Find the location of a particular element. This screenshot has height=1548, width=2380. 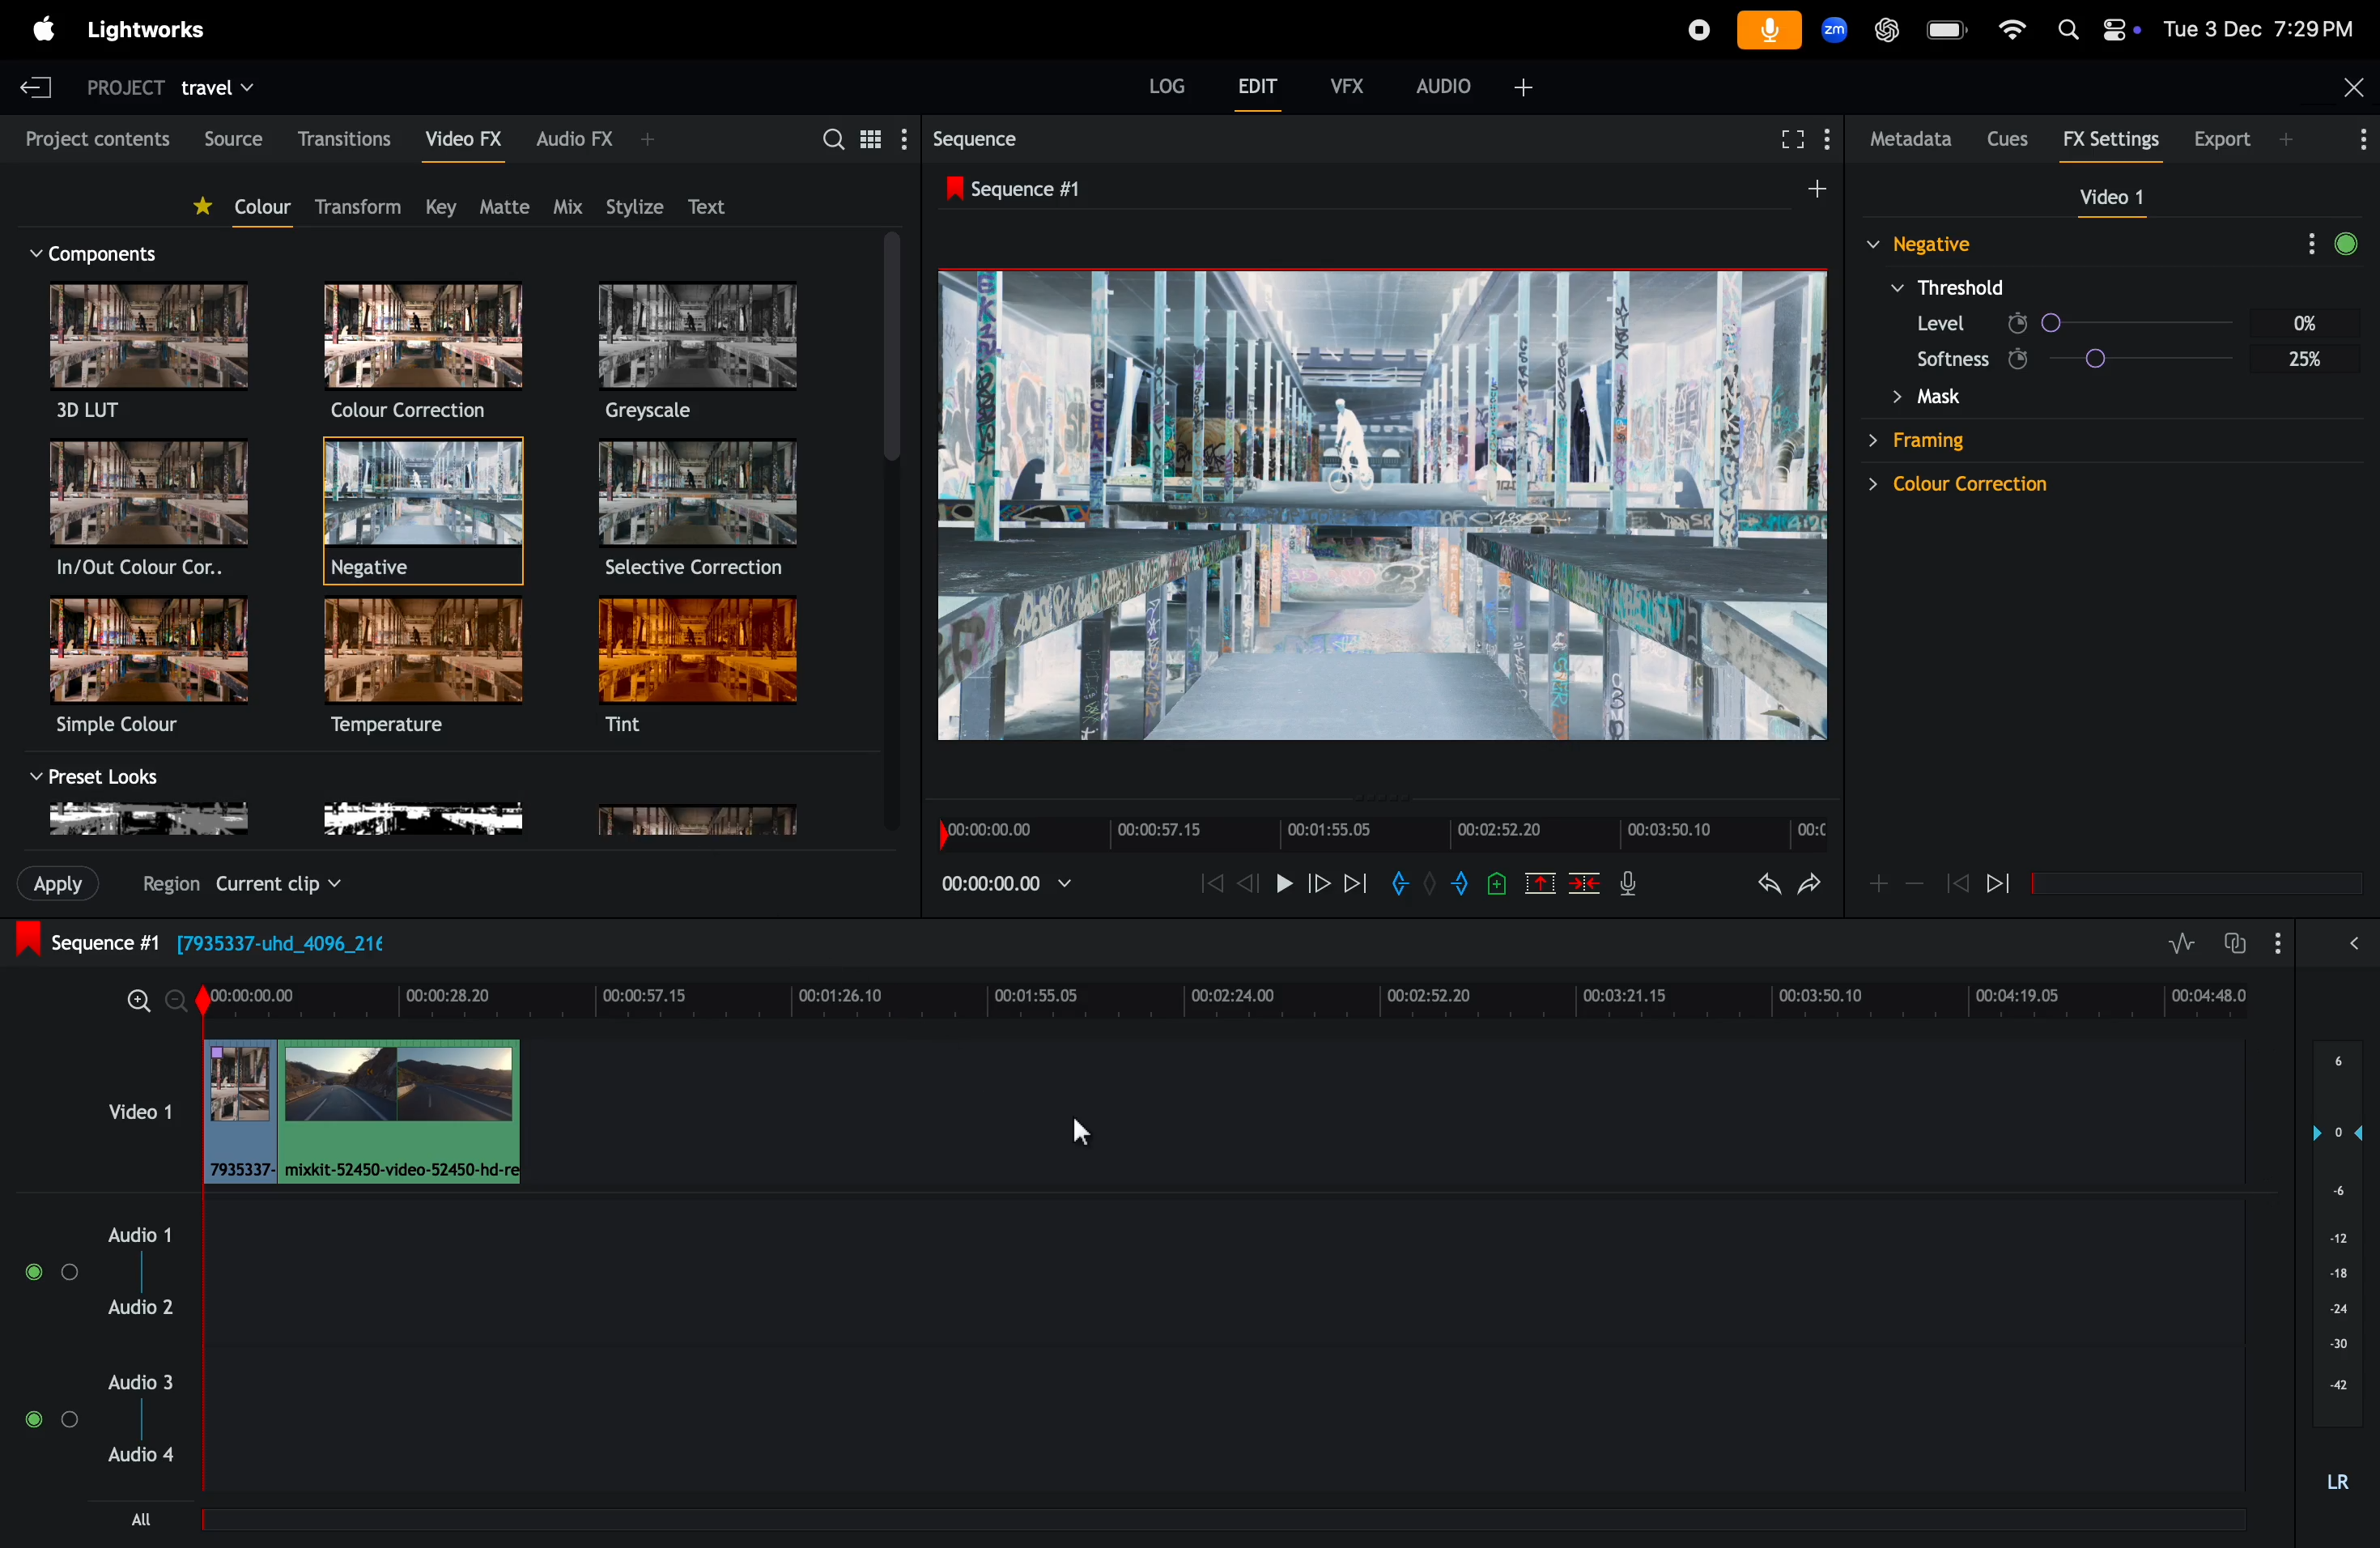

import clips is located at coordinates (53, 887).